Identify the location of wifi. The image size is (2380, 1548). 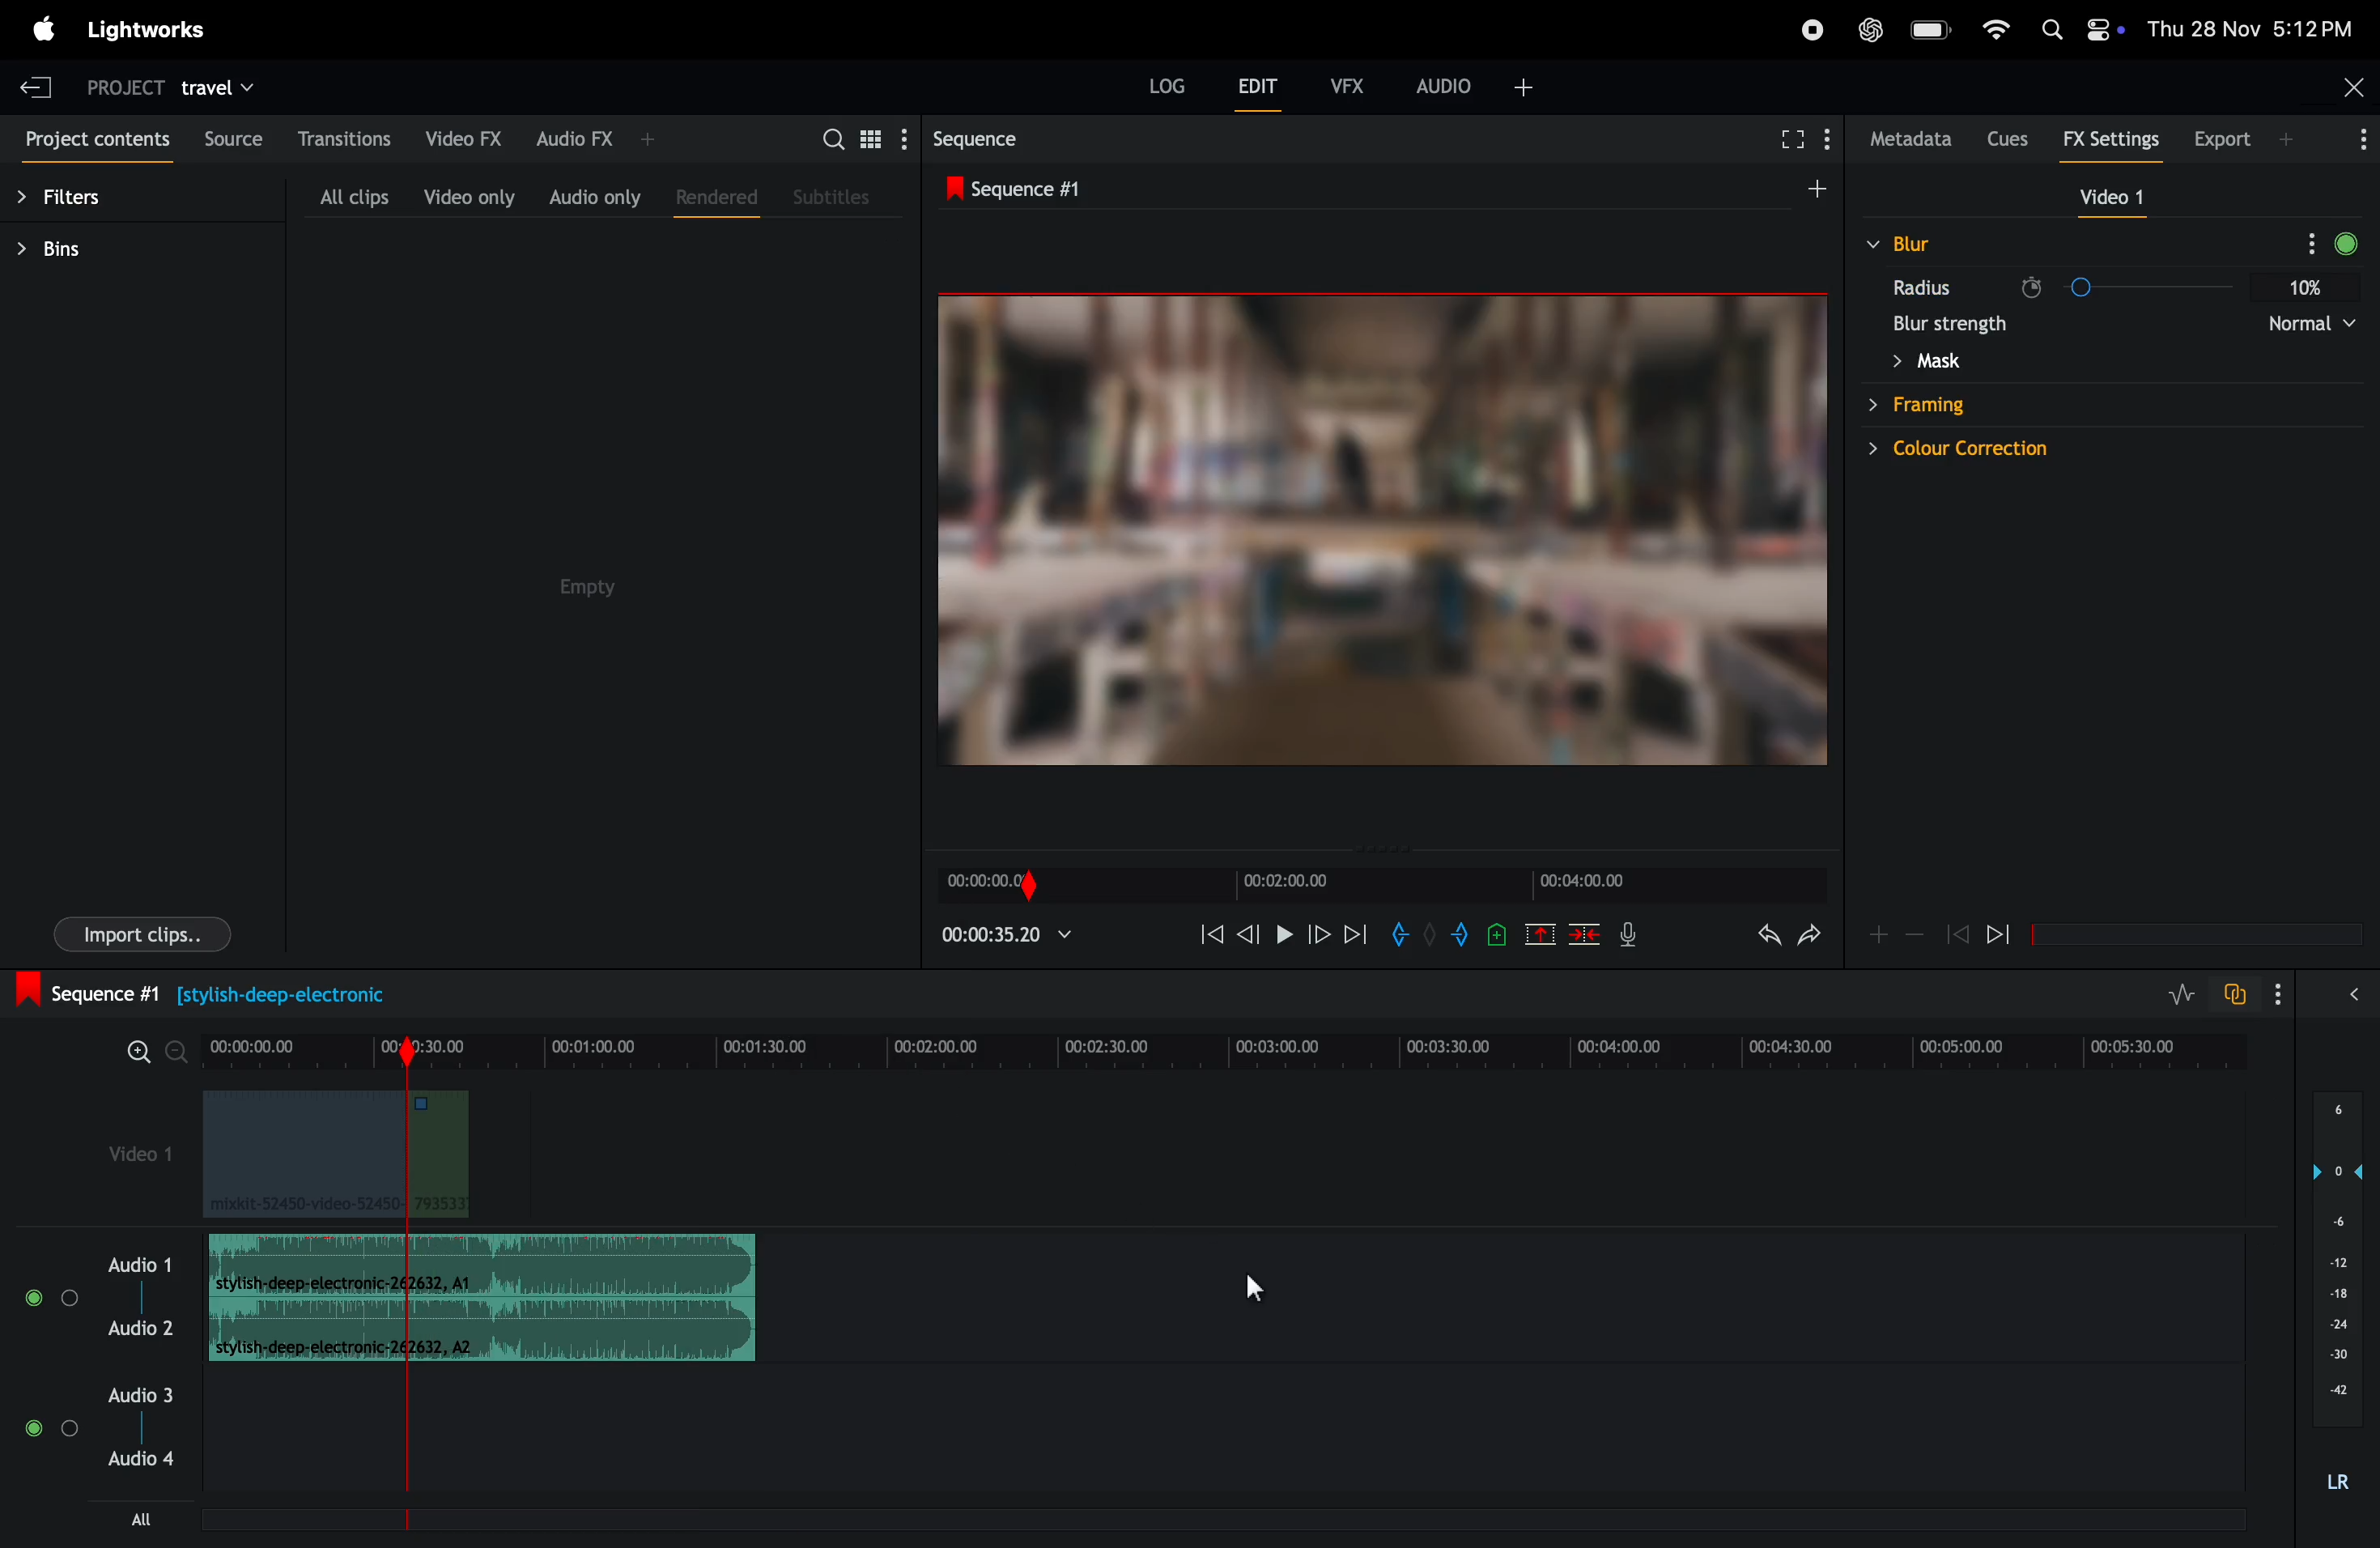
(1997, 27).